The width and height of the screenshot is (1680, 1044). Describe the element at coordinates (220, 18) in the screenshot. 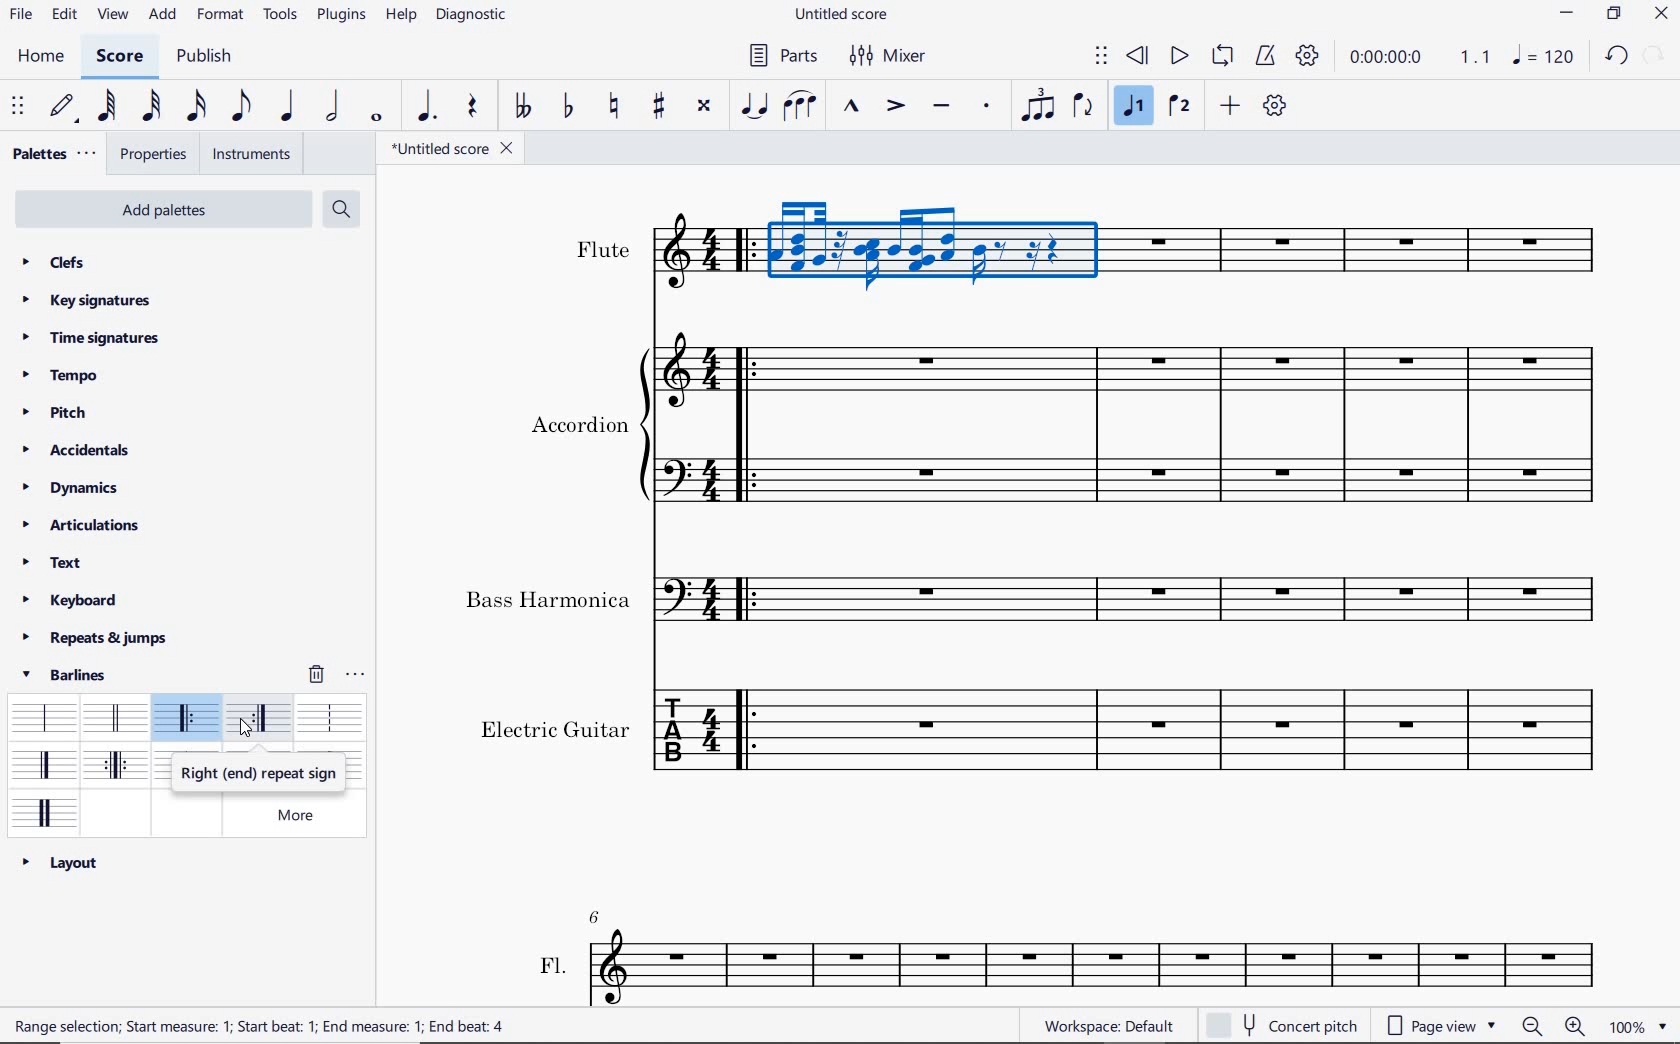

I see `format` at that location.